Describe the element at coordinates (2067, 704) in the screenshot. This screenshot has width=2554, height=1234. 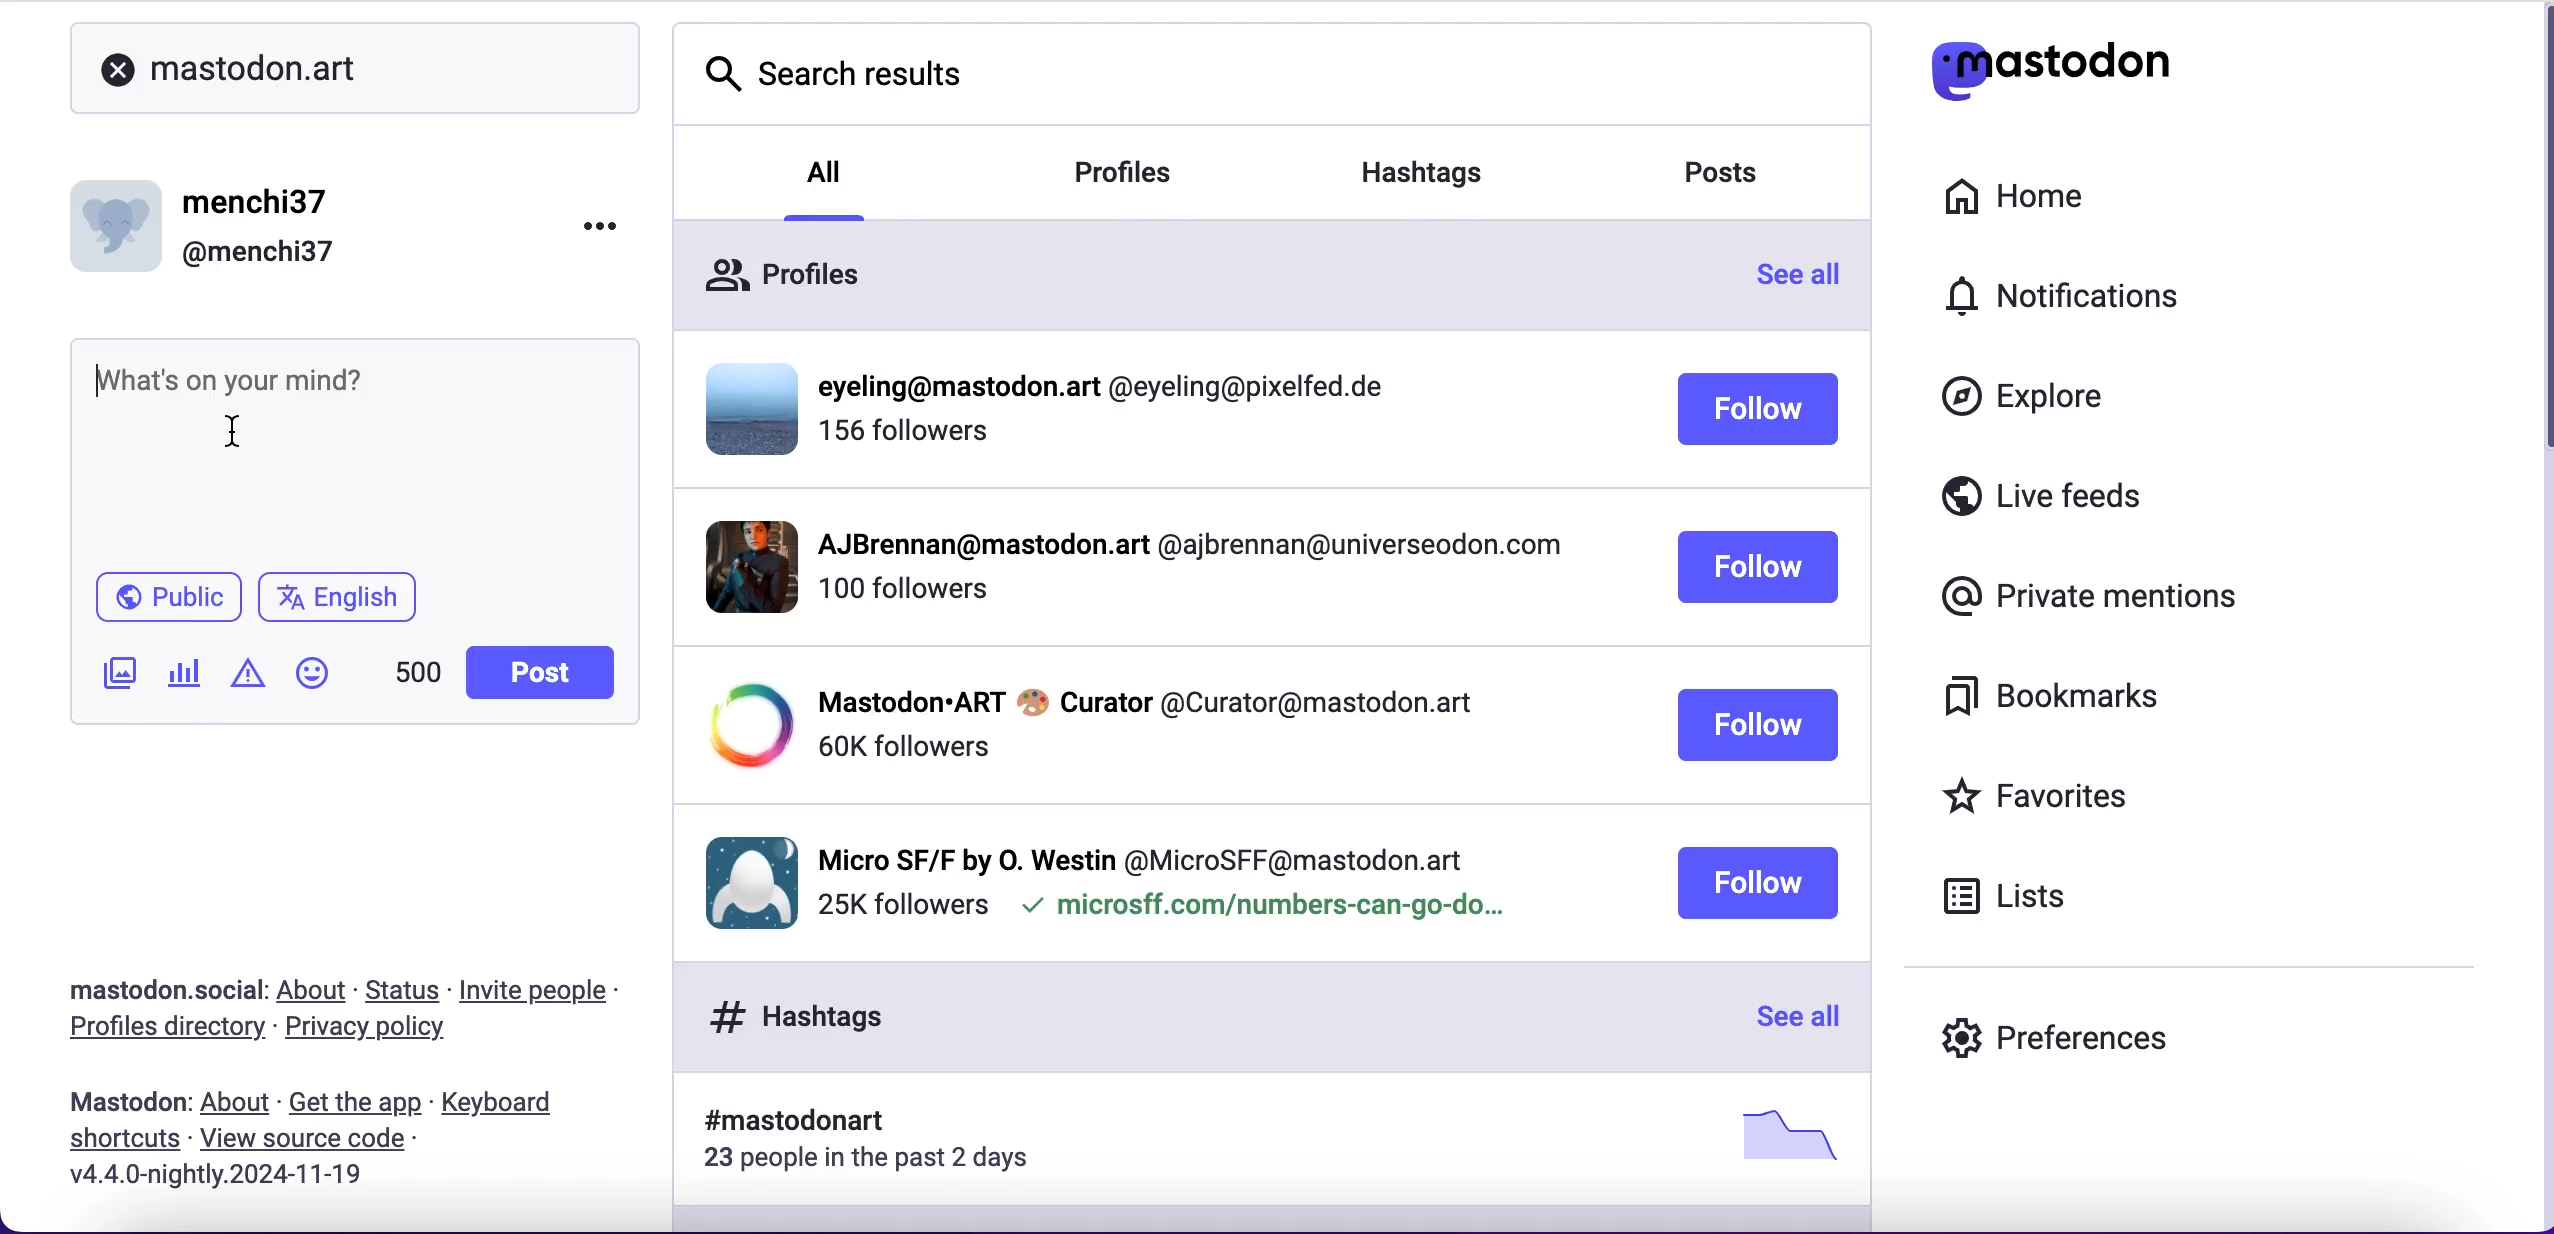
I see `bookmarks` at that location.